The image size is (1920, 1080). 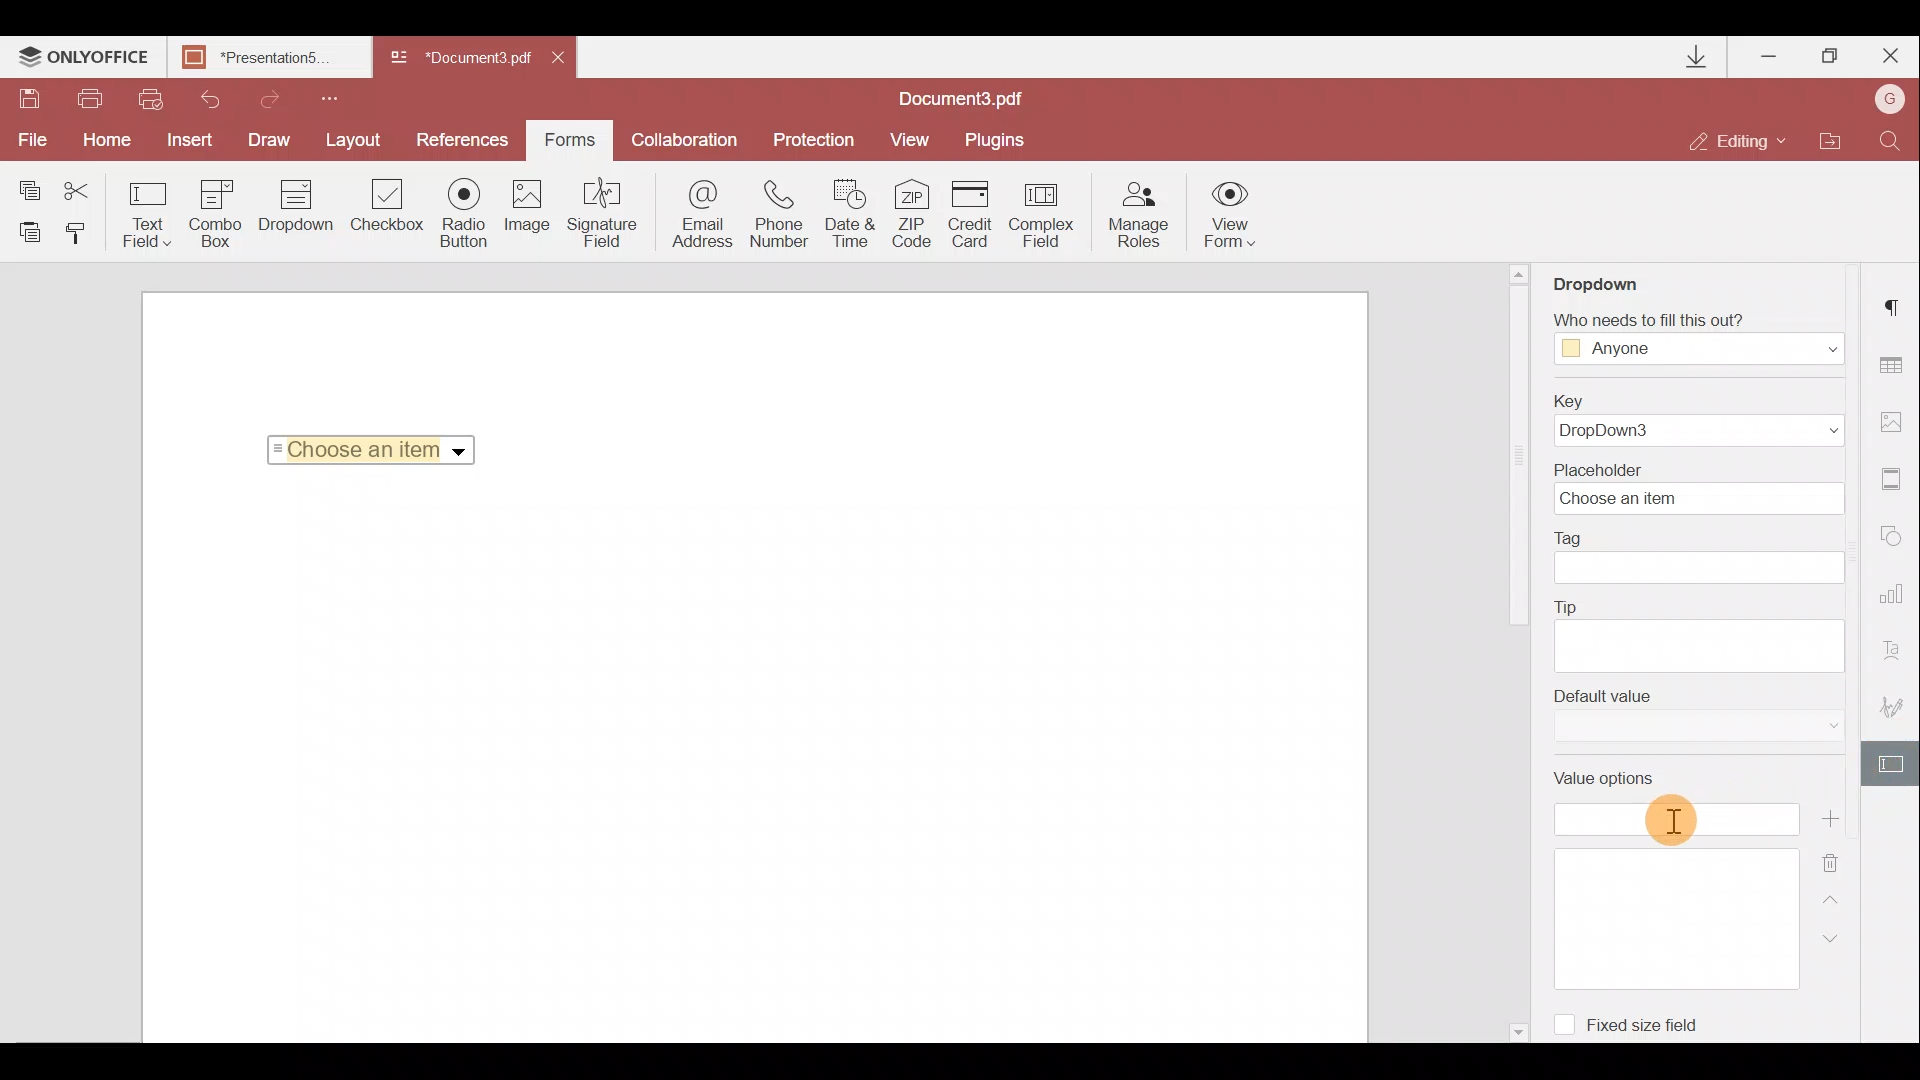 I want to click on Document name, so click(x=458, y=59).